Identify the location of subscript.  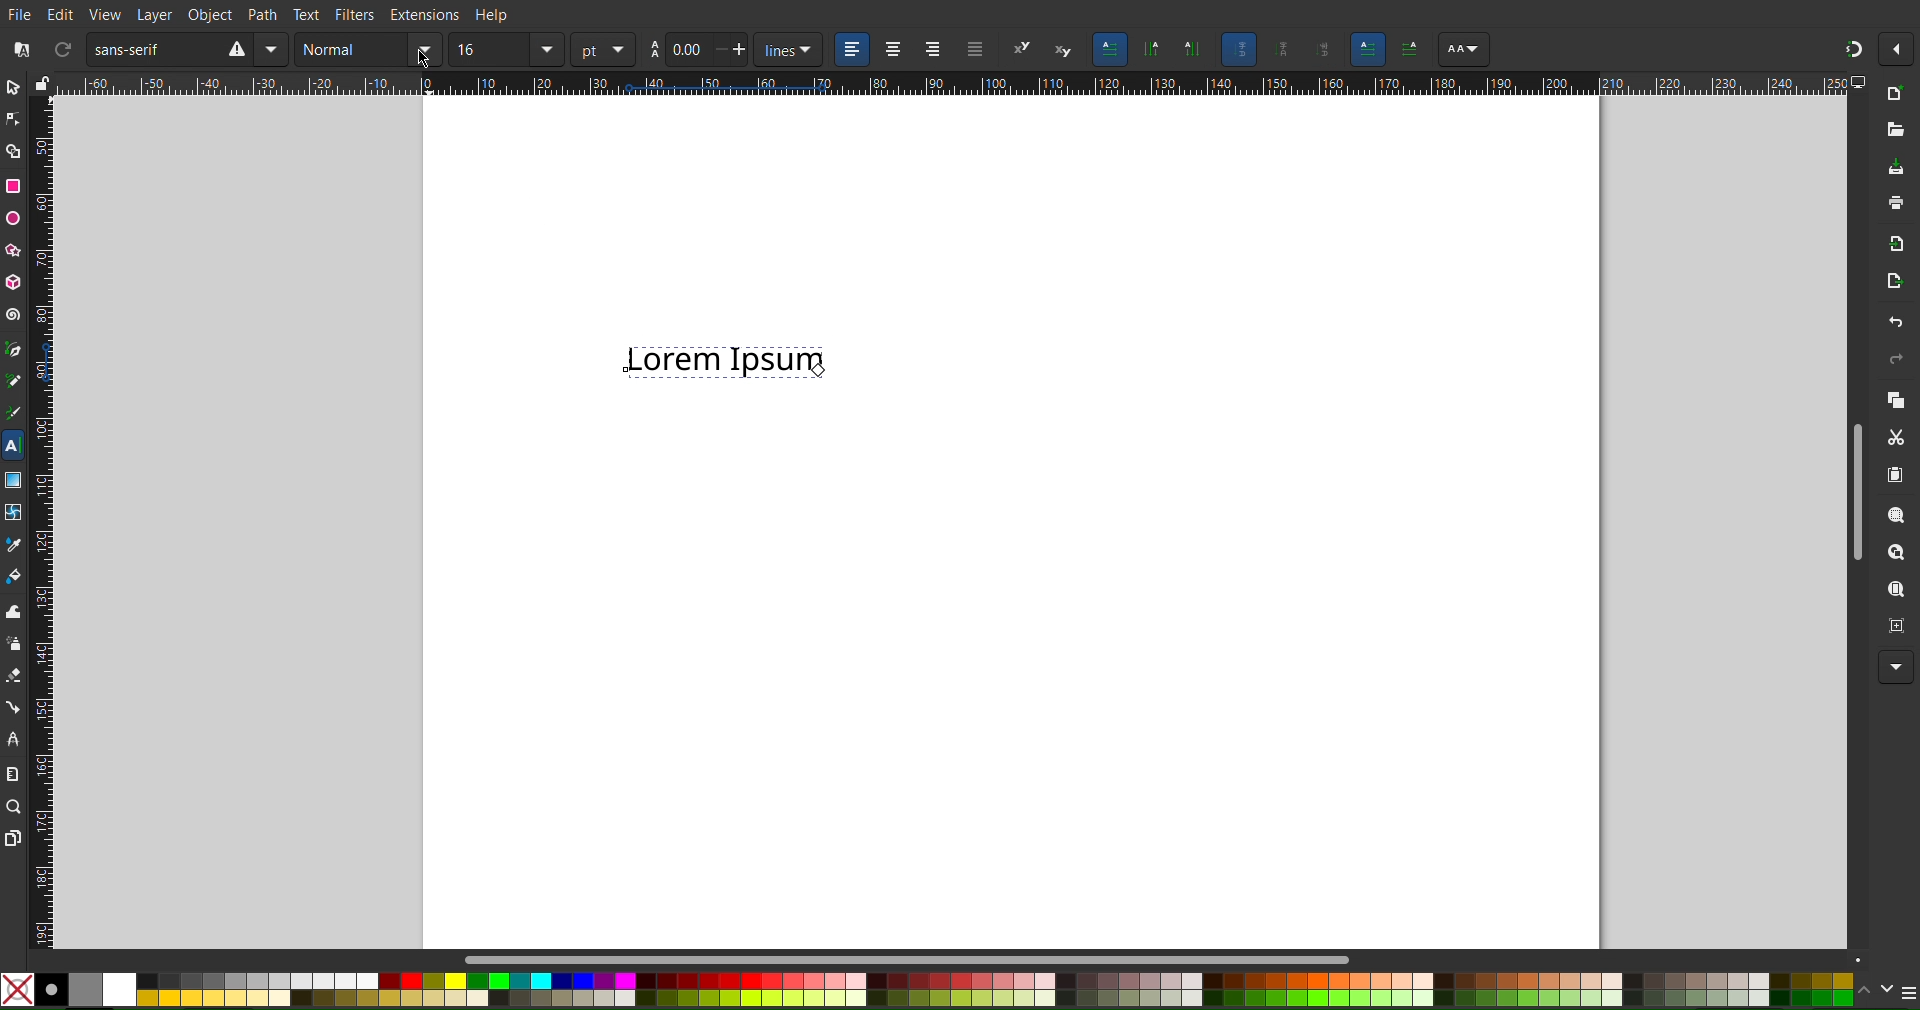
(1059, 48).